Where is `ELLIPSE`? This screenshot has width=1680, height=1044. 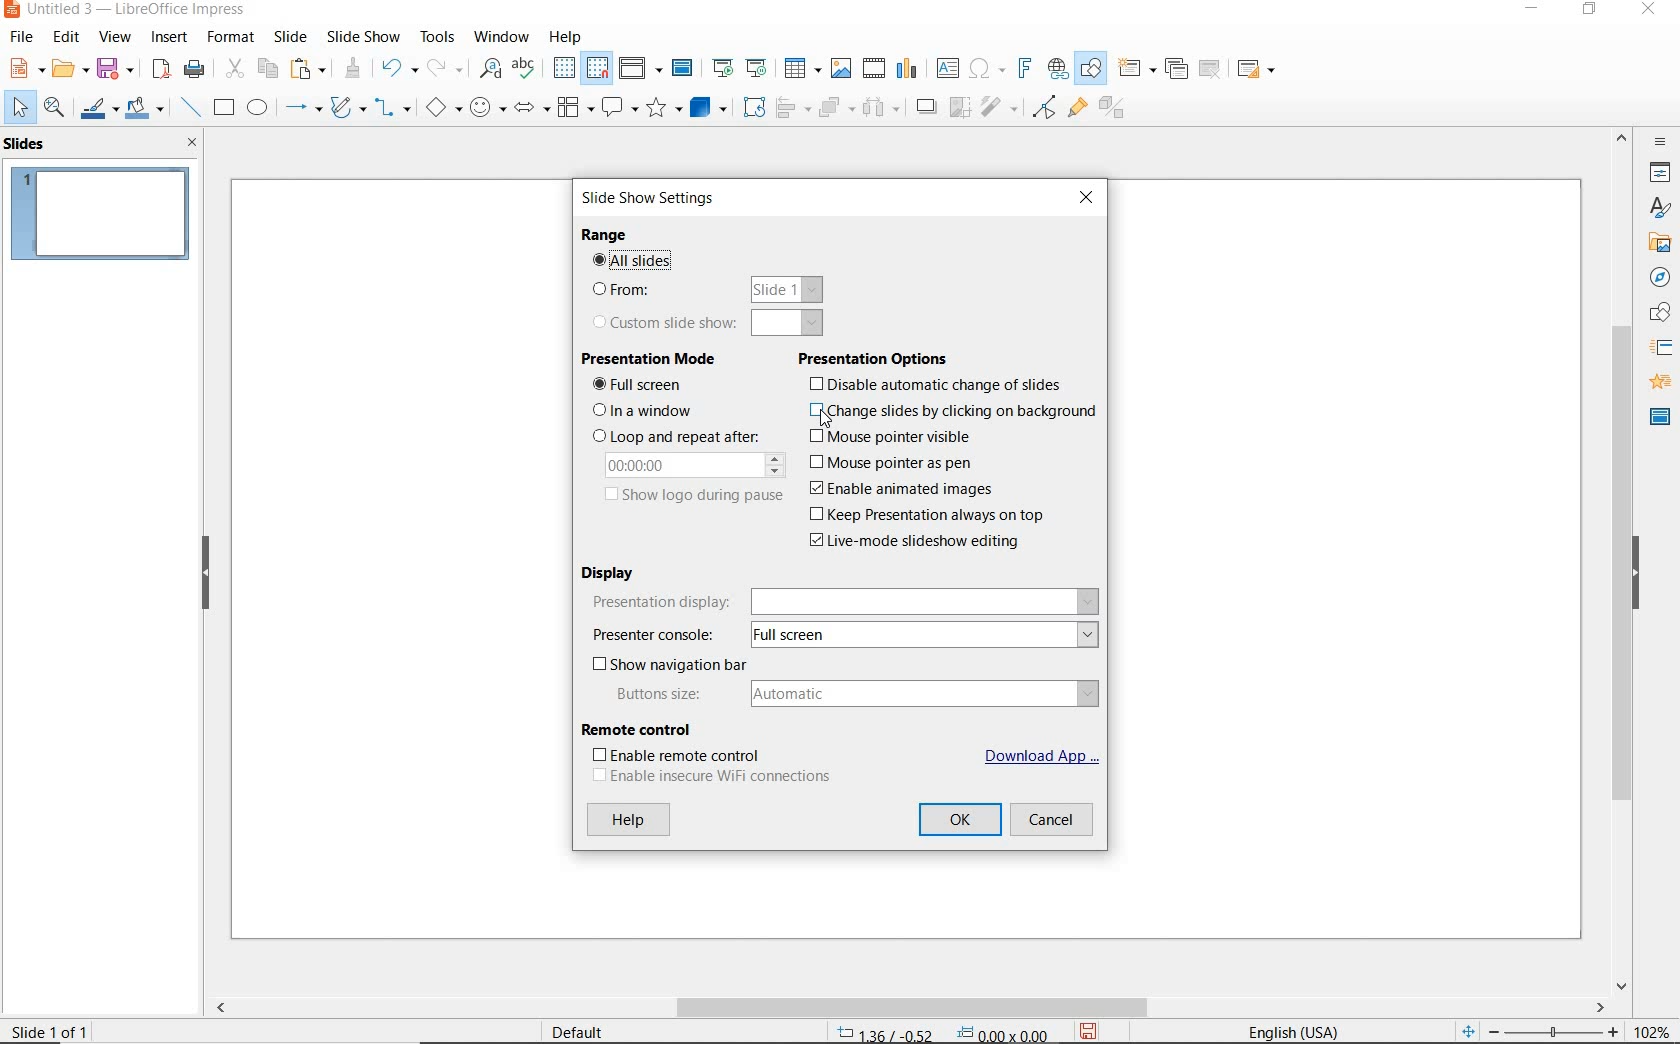
ELLIPSE is located at coordinates (258, 107).